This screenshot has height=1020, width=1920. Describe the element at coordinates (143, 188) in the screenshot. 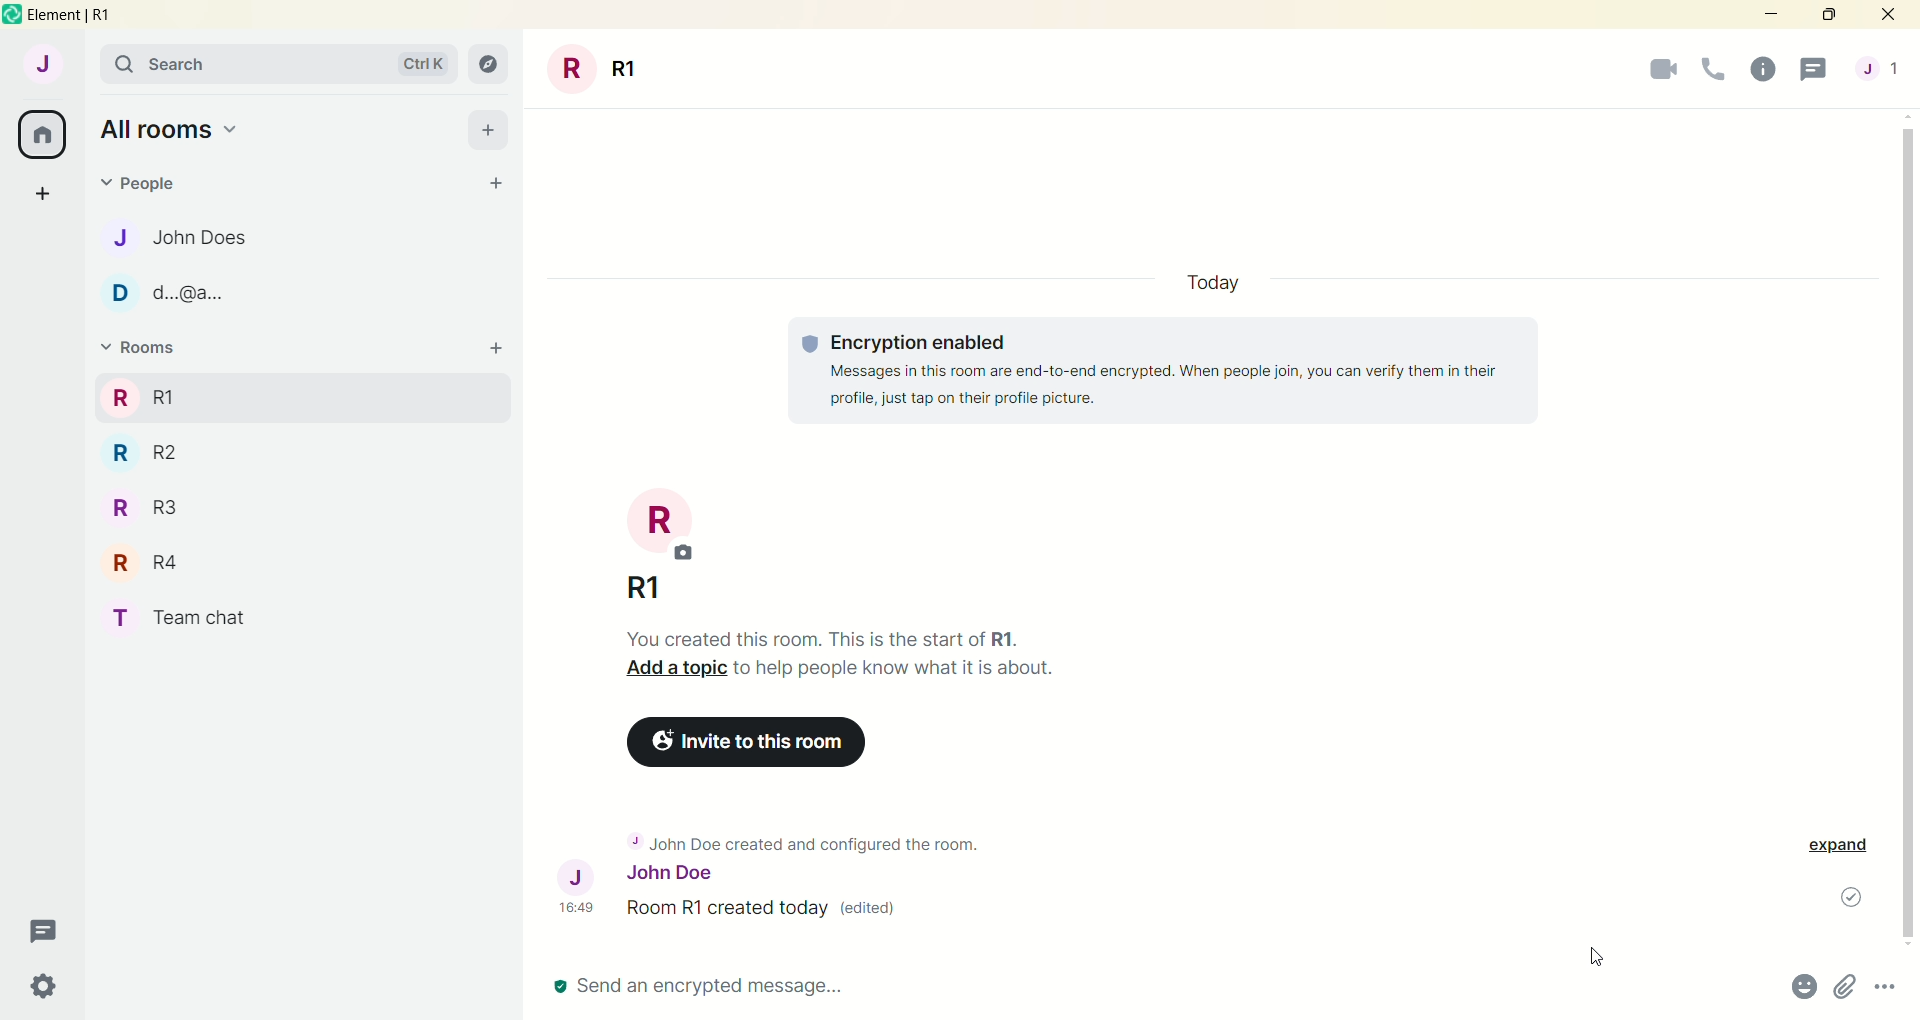

I see `people` at that location.